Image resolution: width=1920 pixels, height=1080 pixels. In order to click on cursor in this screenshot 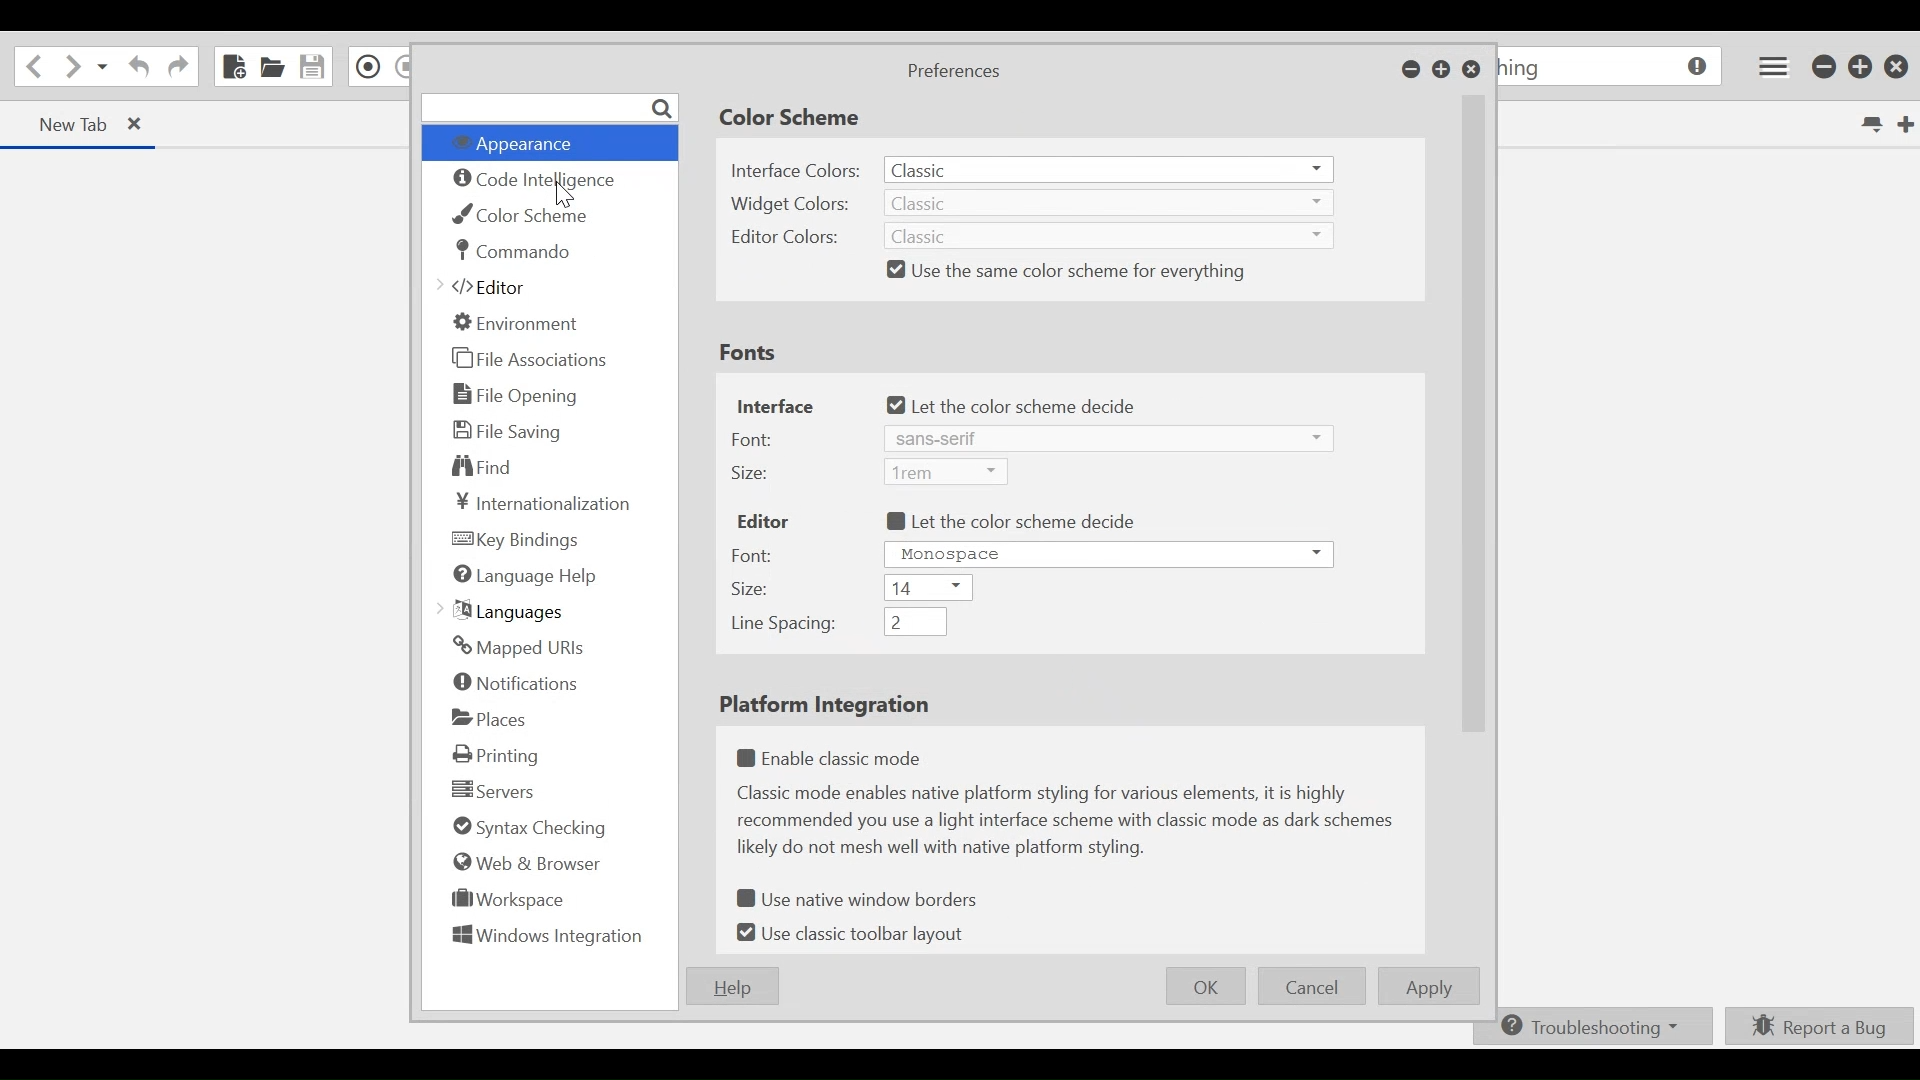, I will do `click(568, 198)`.